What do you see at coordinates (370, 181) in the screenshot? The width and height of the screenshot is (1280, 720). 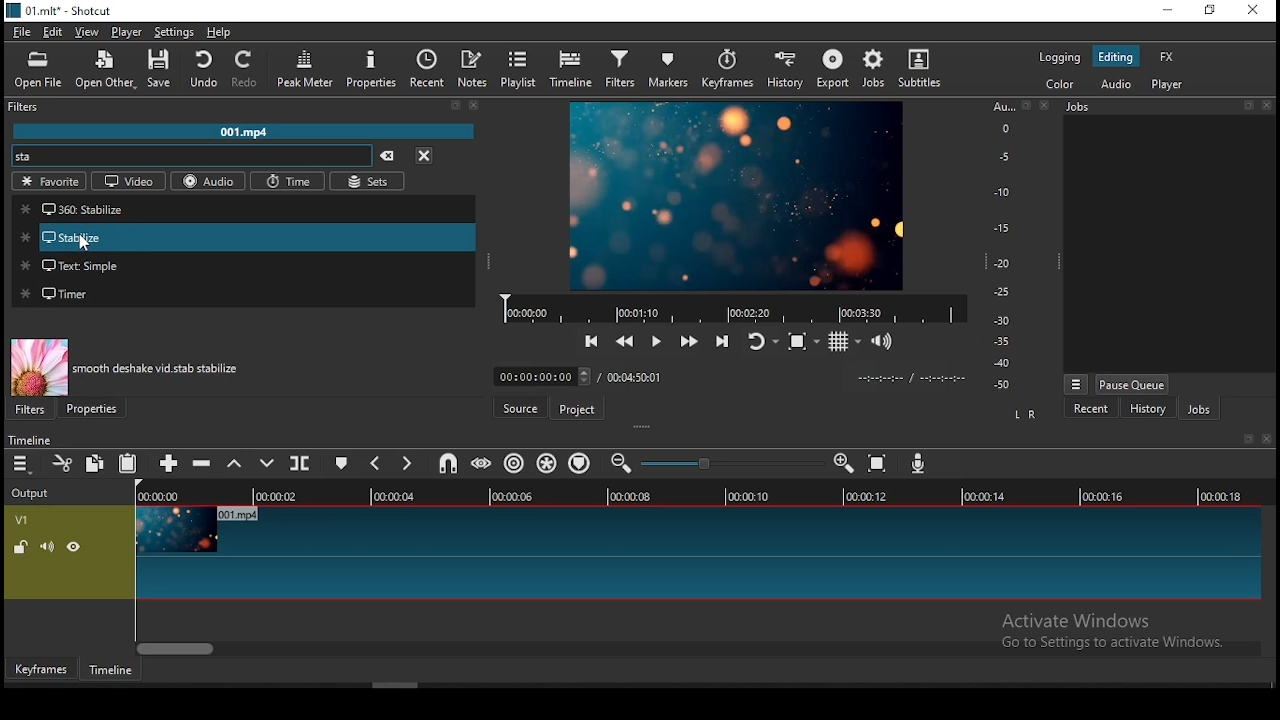 I see `sets` at bounding box center [370, 181].